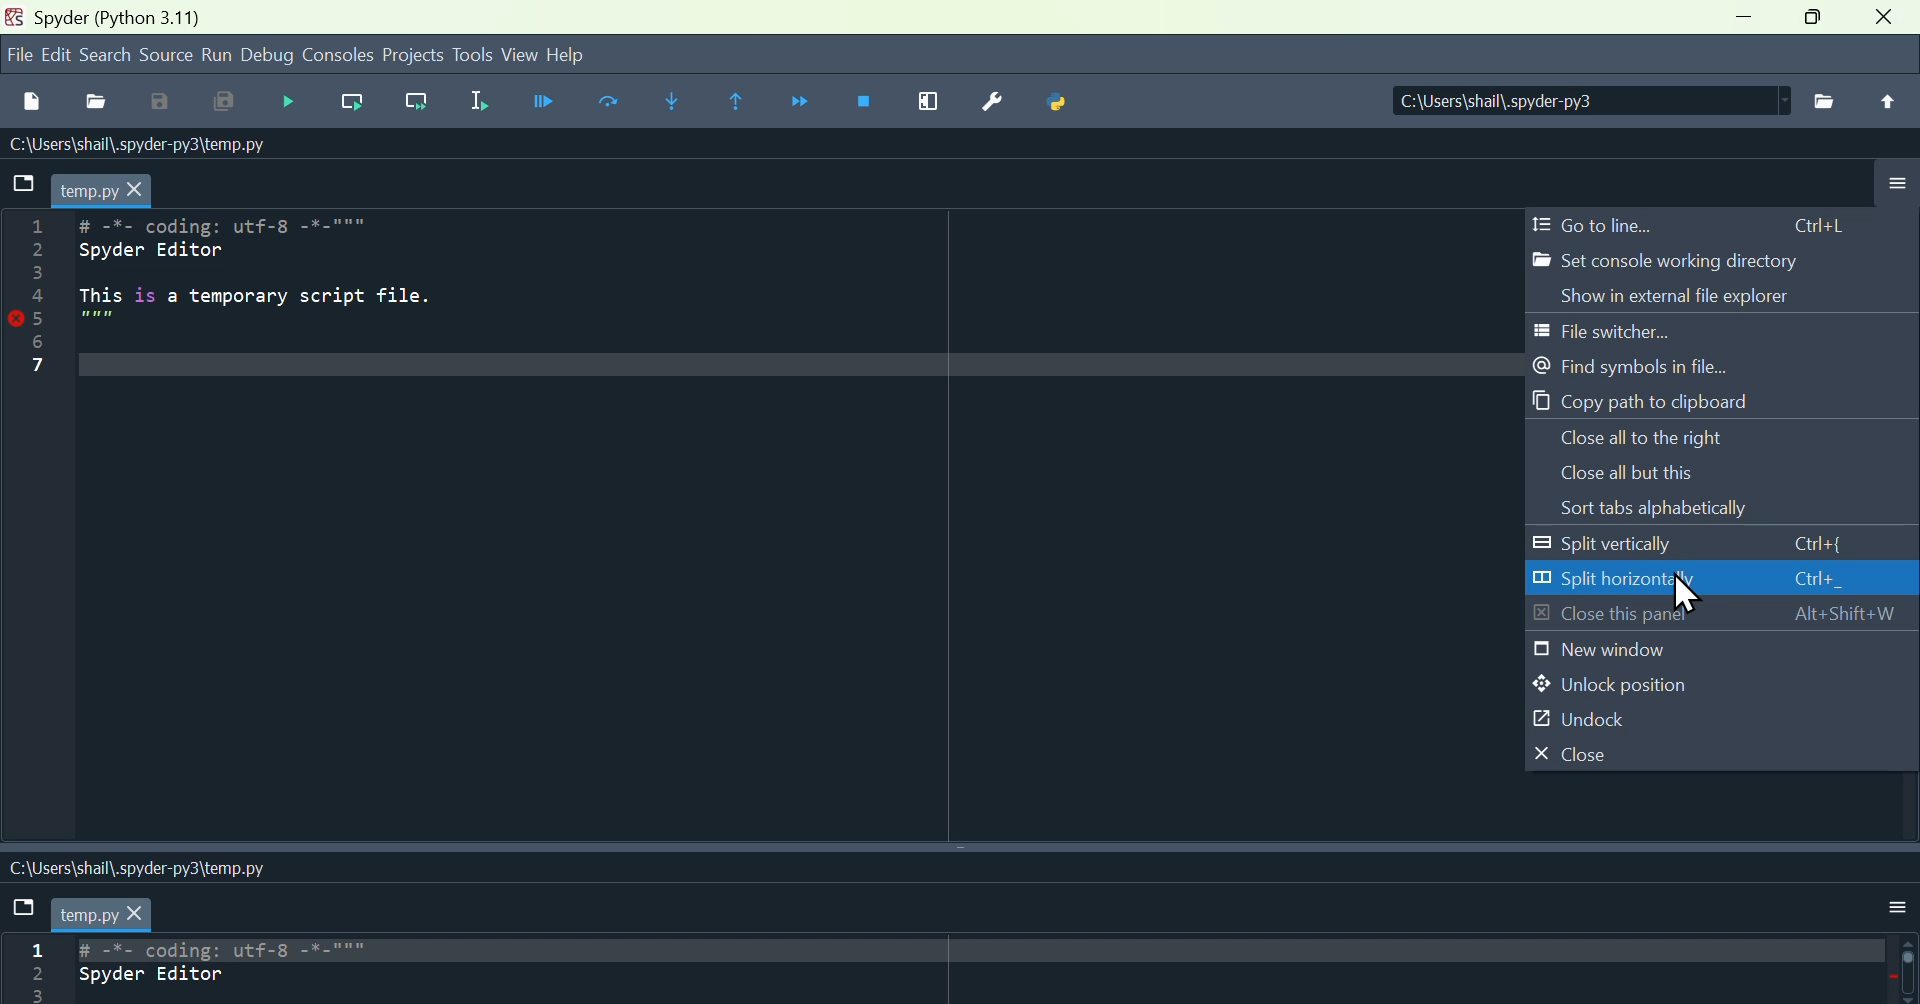 This screenshot has width=1920, height=1004. What do you see at coordinates (1640, 402) in the screenshot?
I see `Copy path to clipboard` at bounding box center [1640, 402].